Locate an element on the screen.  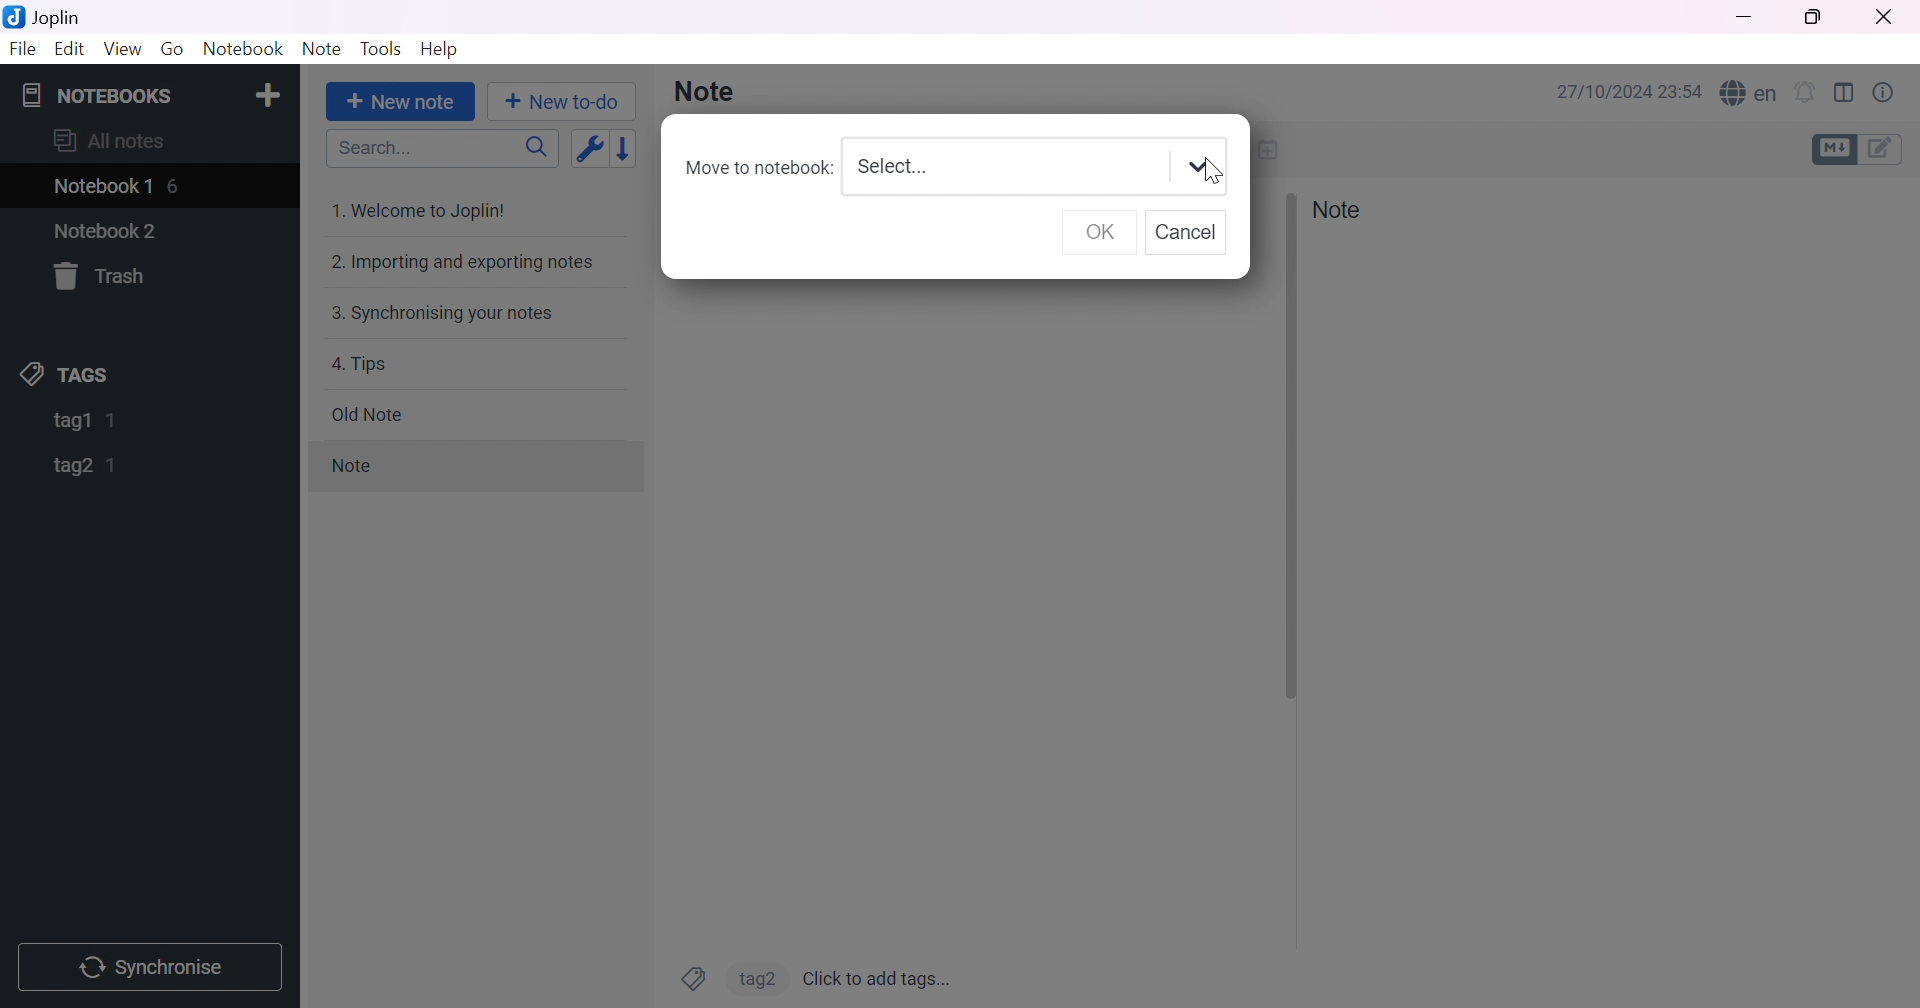
Search... is located at coordinates (370, 150).